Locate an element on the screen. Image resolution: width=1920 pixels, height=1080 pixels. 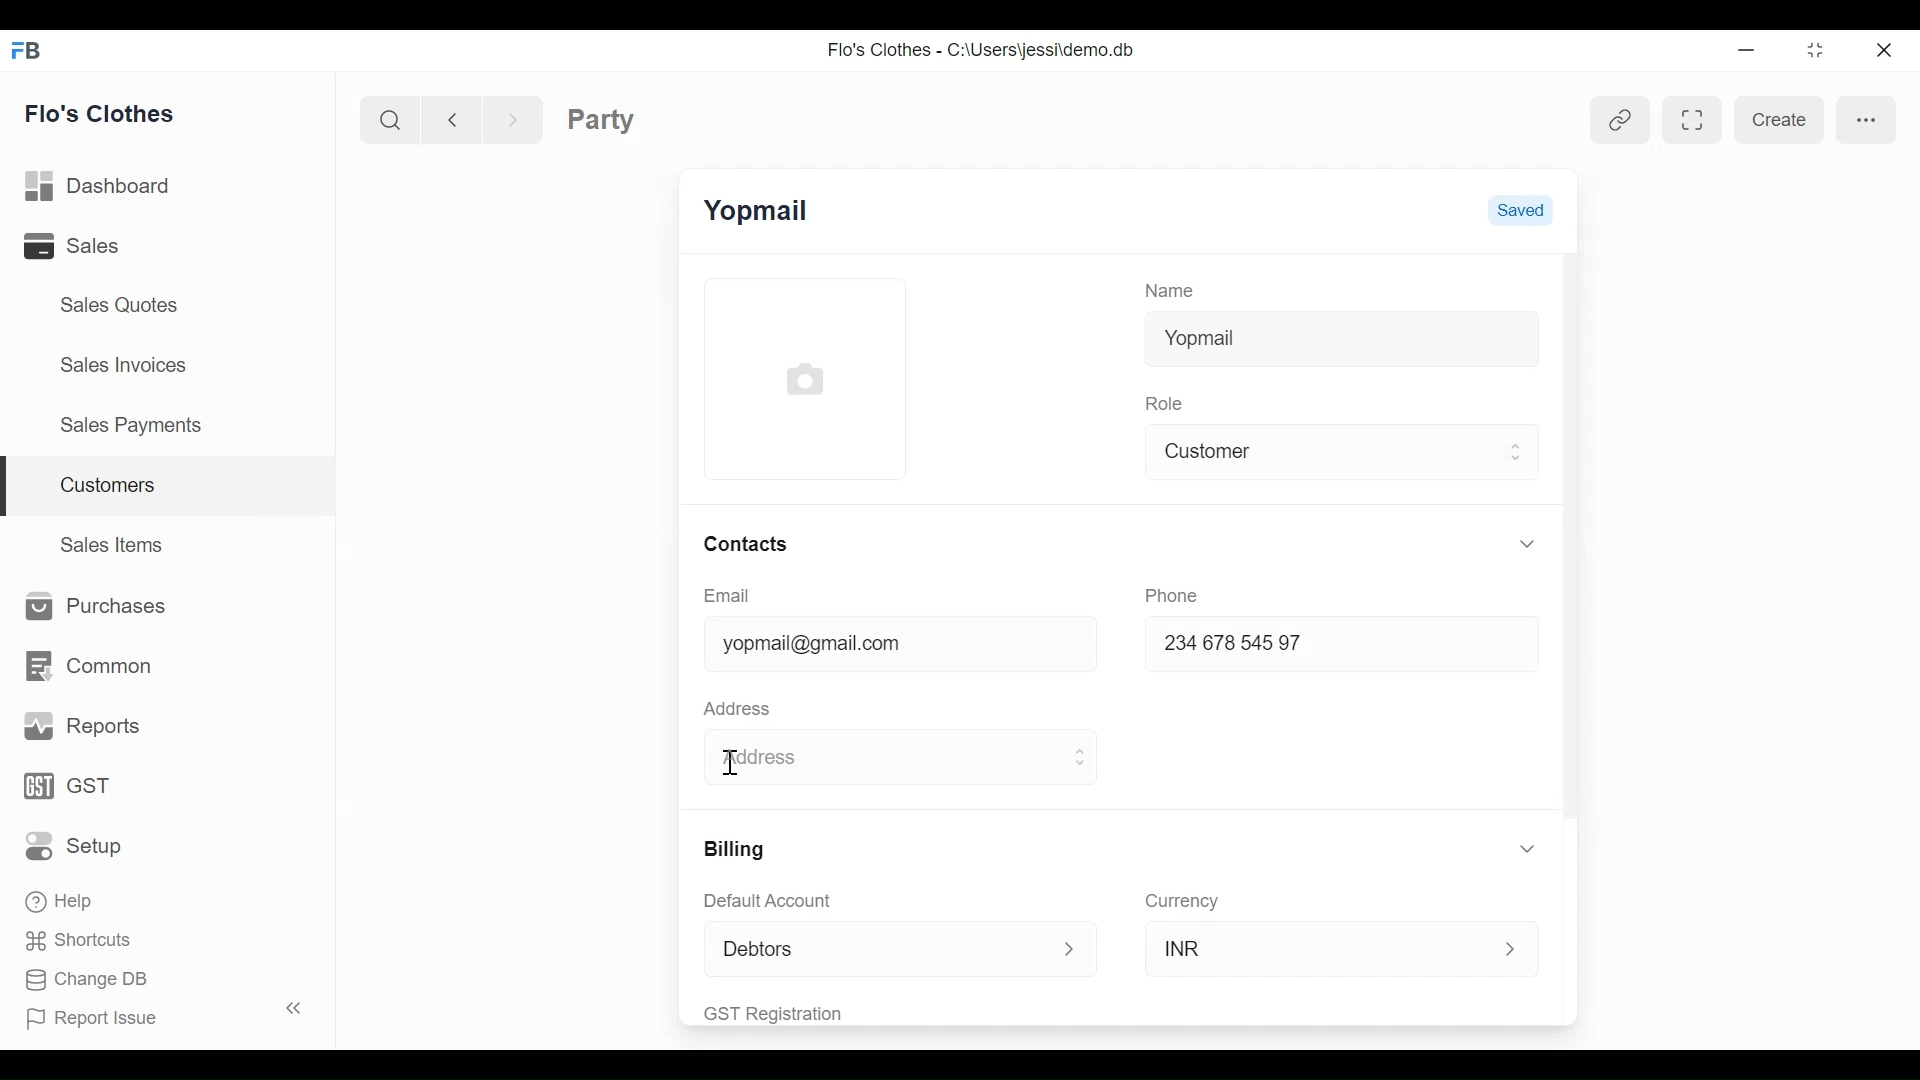
Close is located at coordinates (1881, 49).